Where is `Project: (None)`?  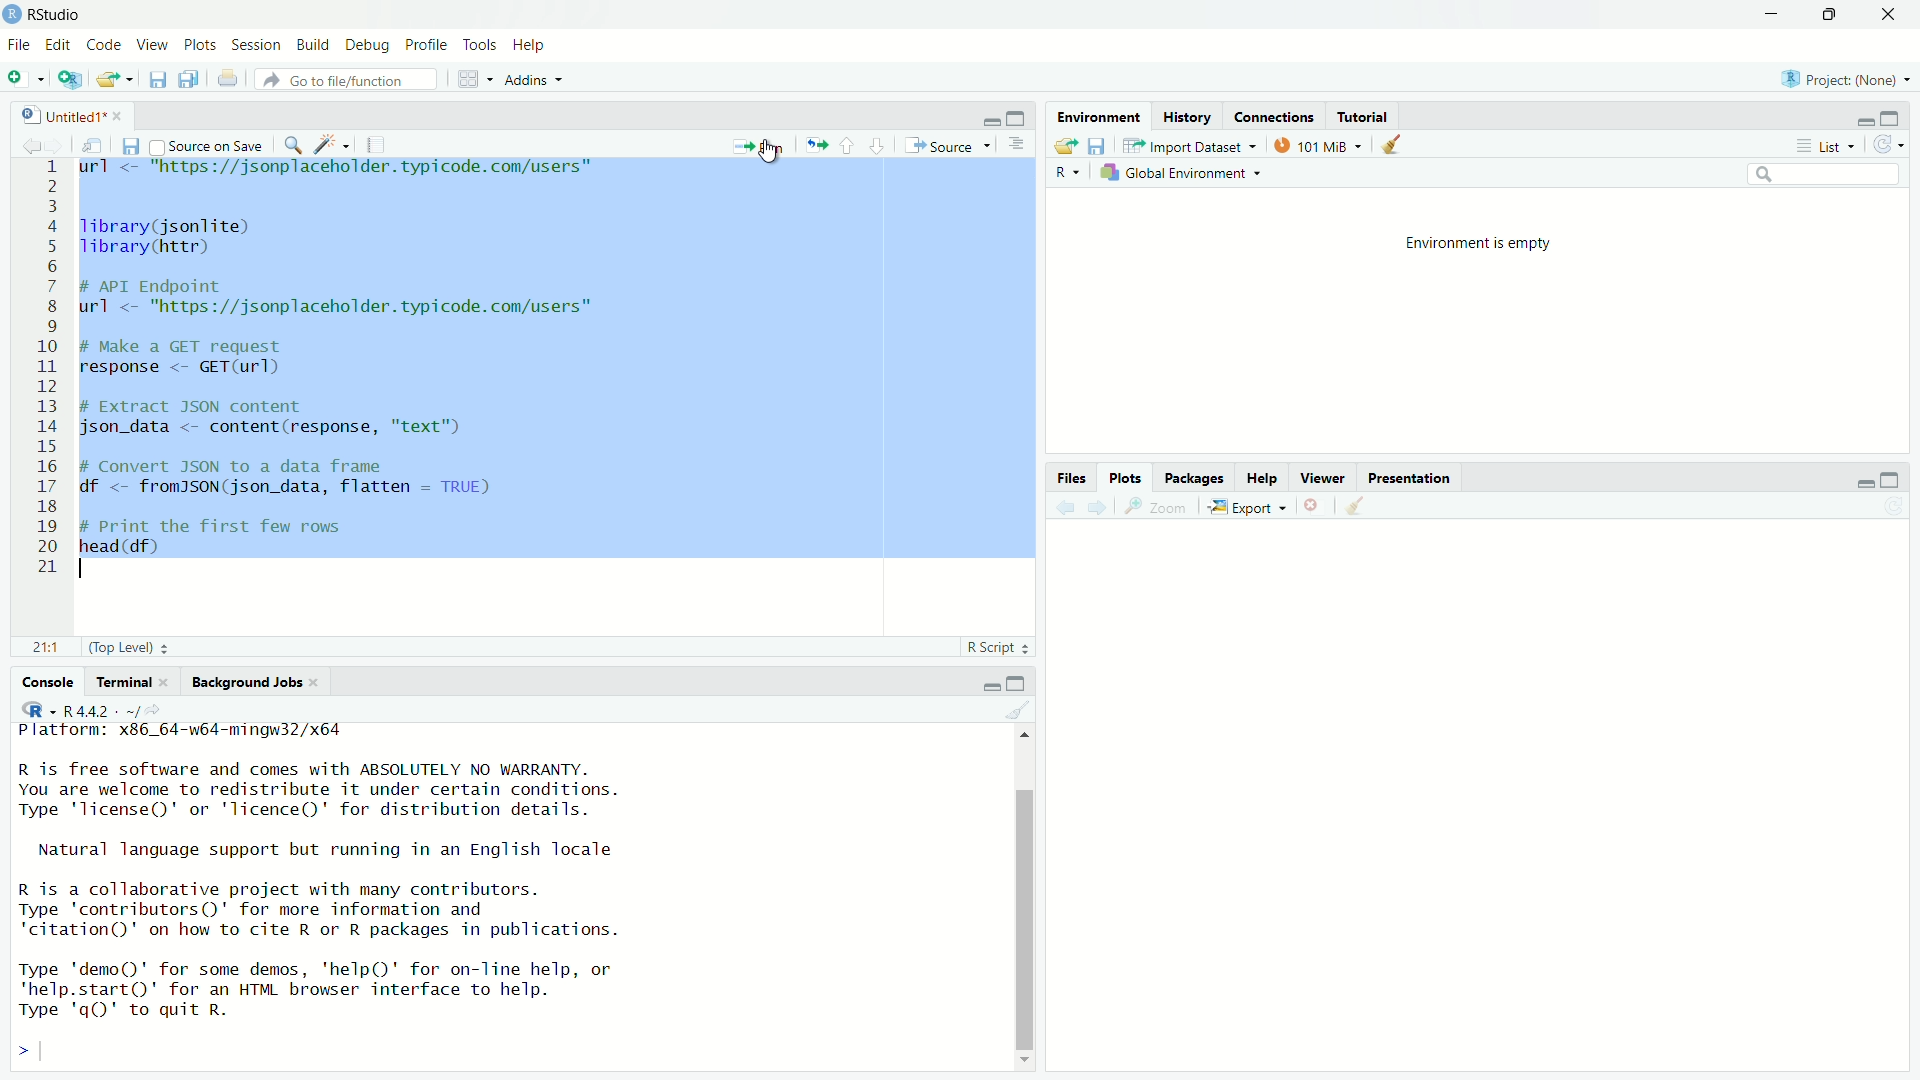
Project: (None) is located at coordinates (1845, 79).